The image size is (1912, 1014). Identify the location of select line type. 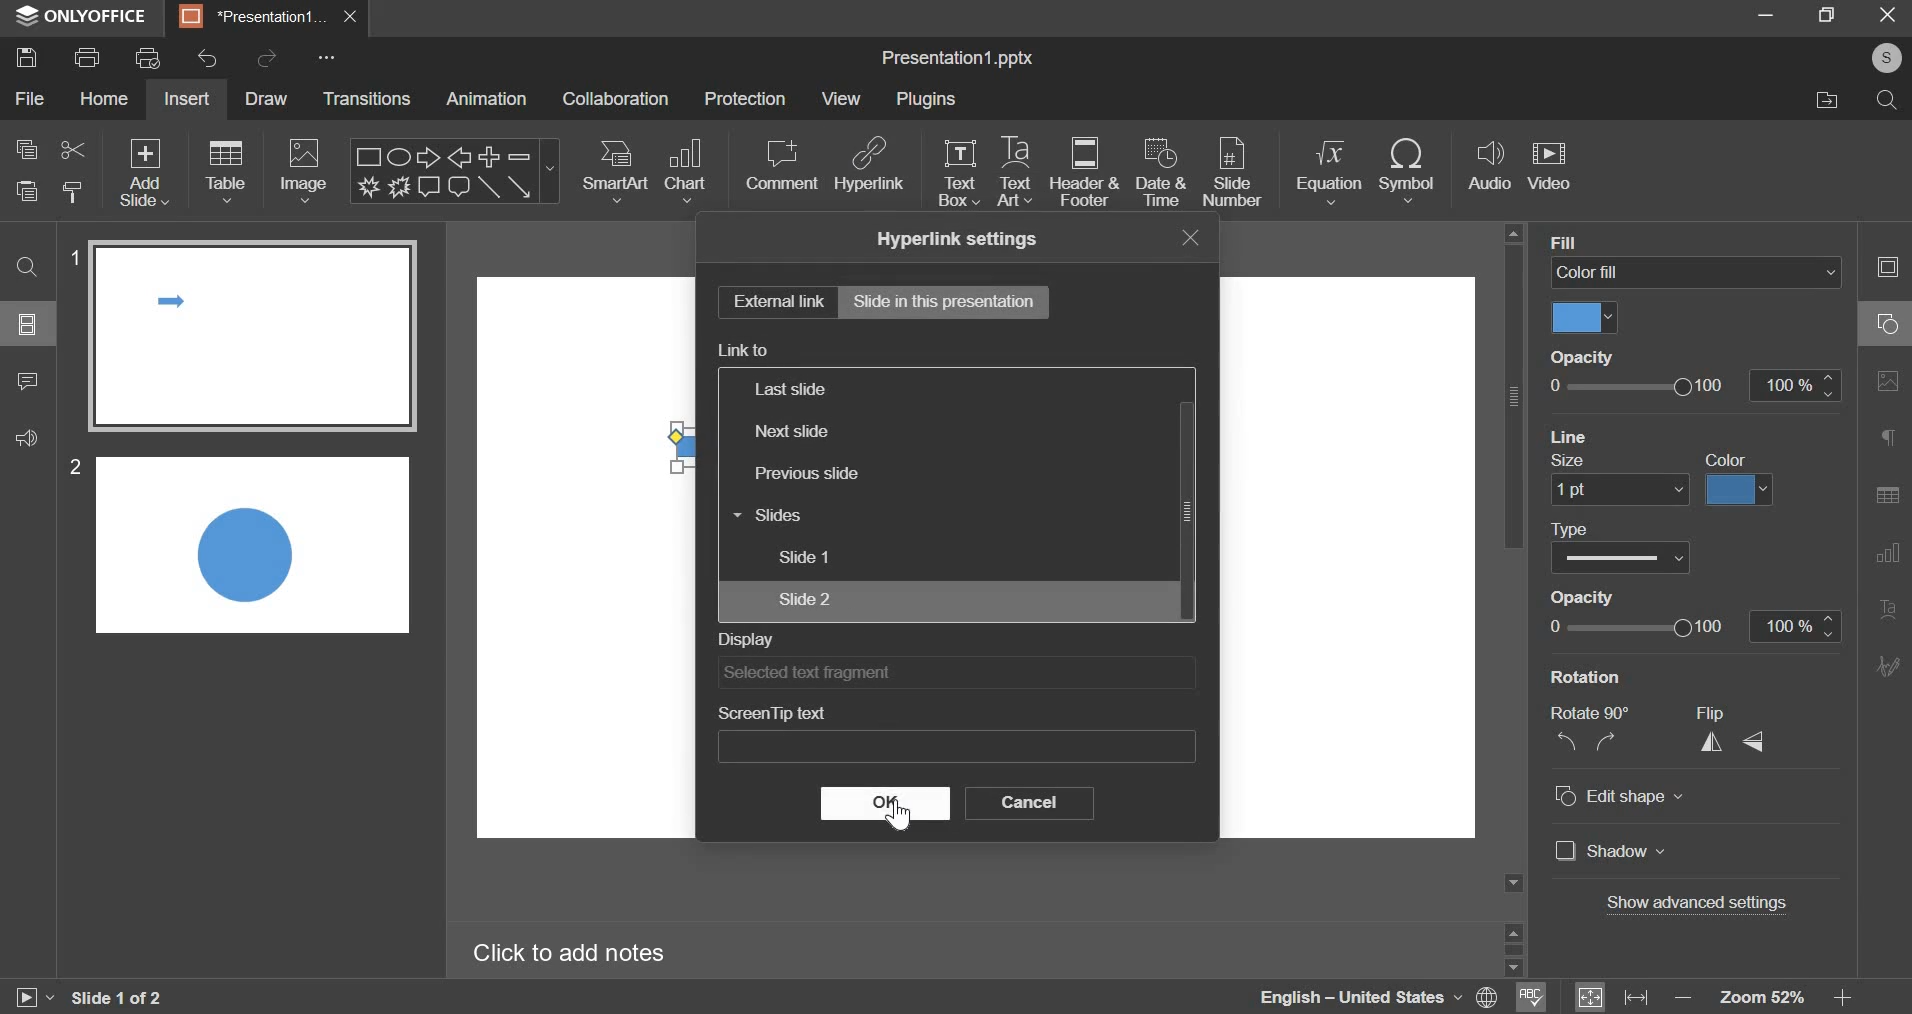
(1624, 560).